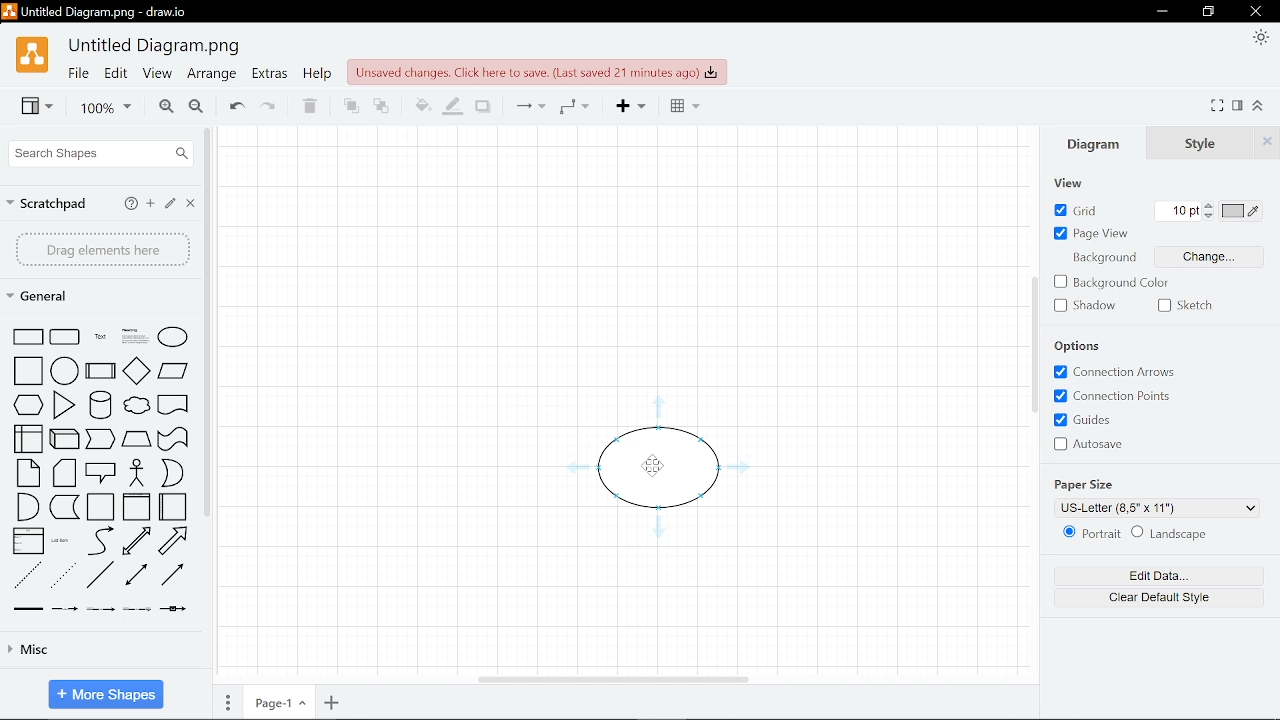 The image size is (1280, 720). Describe the element at coordinates (1211, 11) in the screenshot. I see `Restore down` at that location.